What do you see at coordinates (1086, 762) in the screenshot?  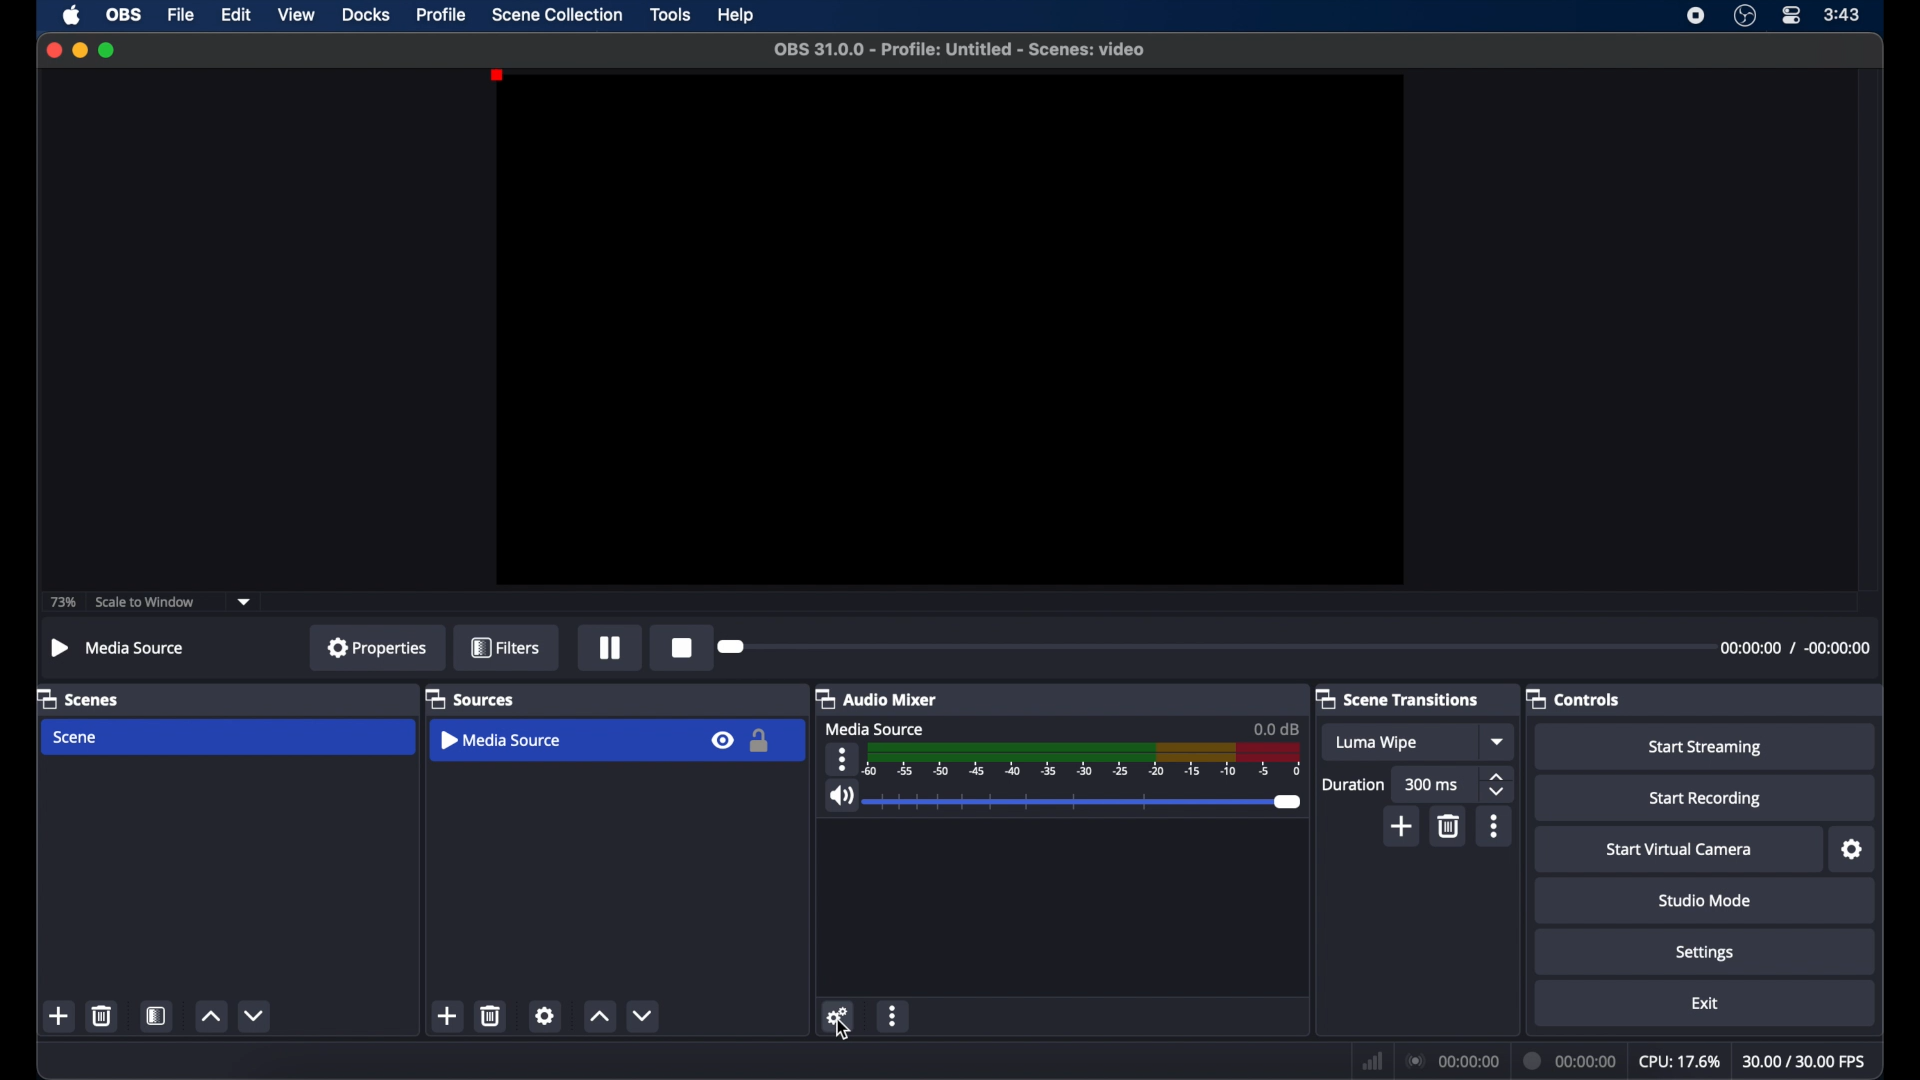 I see `timeline` at bounding box center [1086, 762].